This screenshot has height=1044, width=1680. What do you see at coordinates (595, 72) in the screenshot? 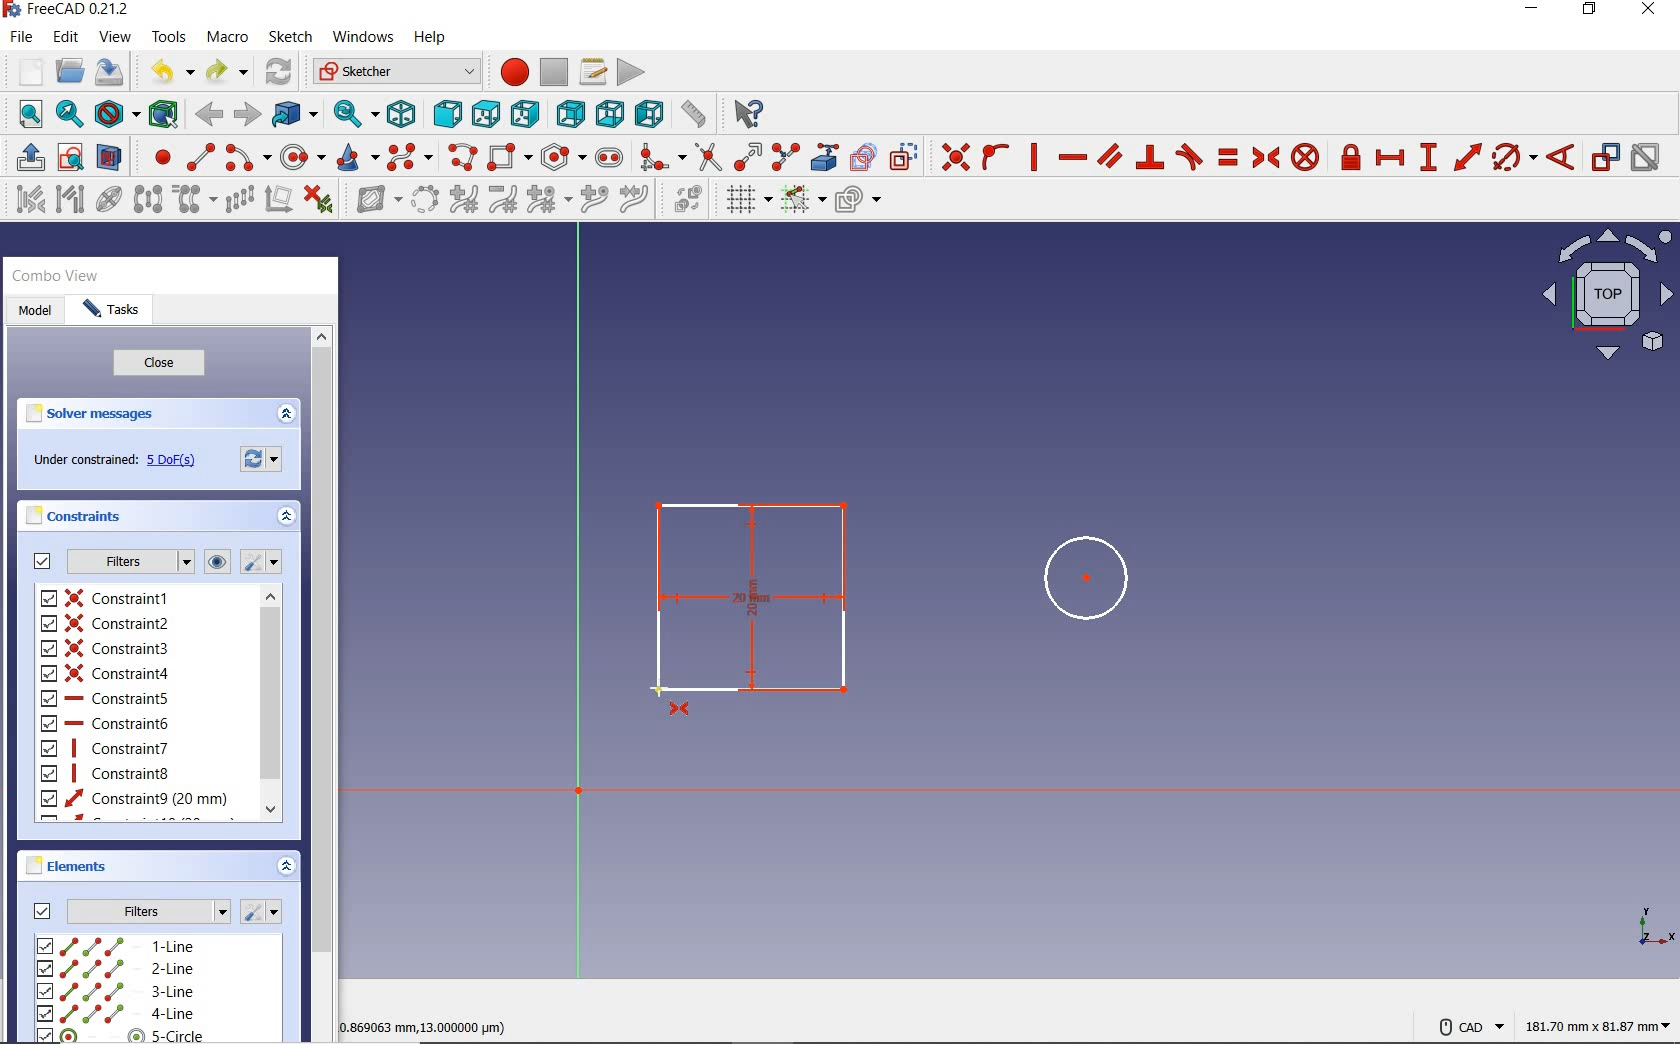
I see `macros` at bounding box center [595, 72].